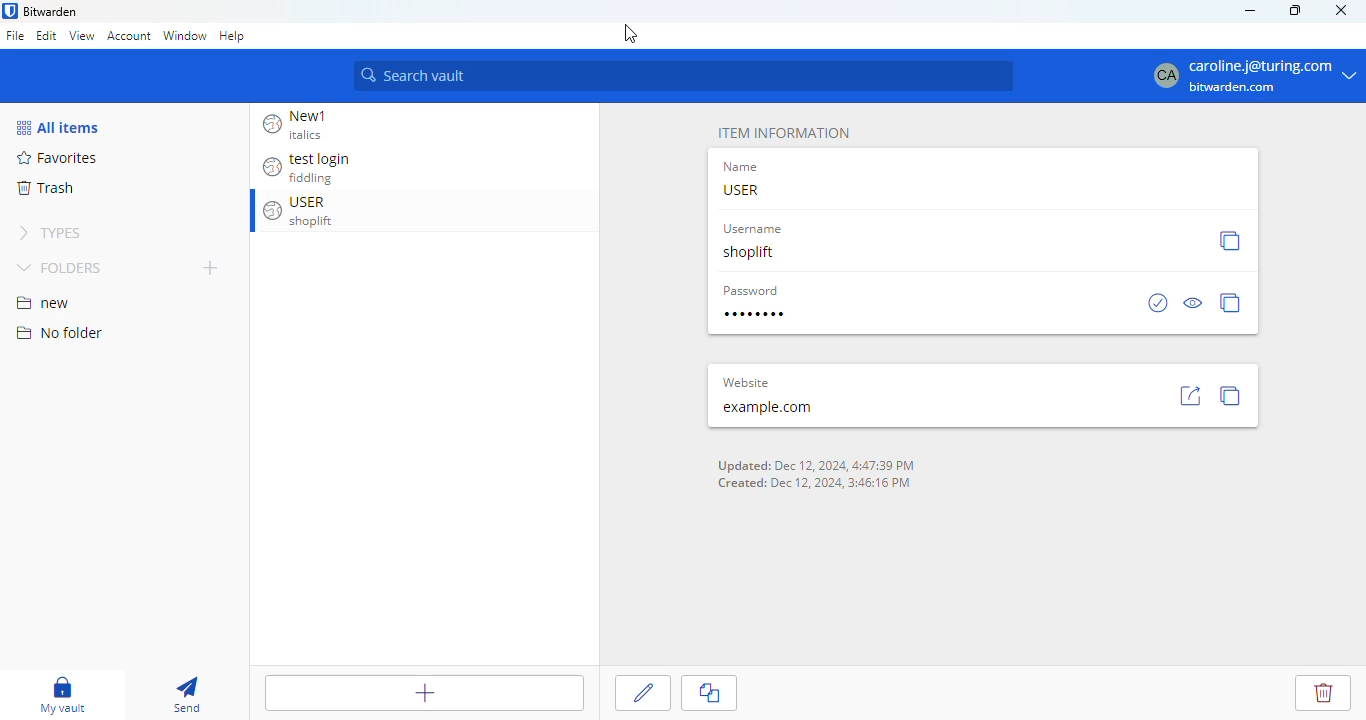 This screenshot has width=1366, height=720. Describe the element at coordinates (753, 227) in the screenshot. I see `Username` at that location.